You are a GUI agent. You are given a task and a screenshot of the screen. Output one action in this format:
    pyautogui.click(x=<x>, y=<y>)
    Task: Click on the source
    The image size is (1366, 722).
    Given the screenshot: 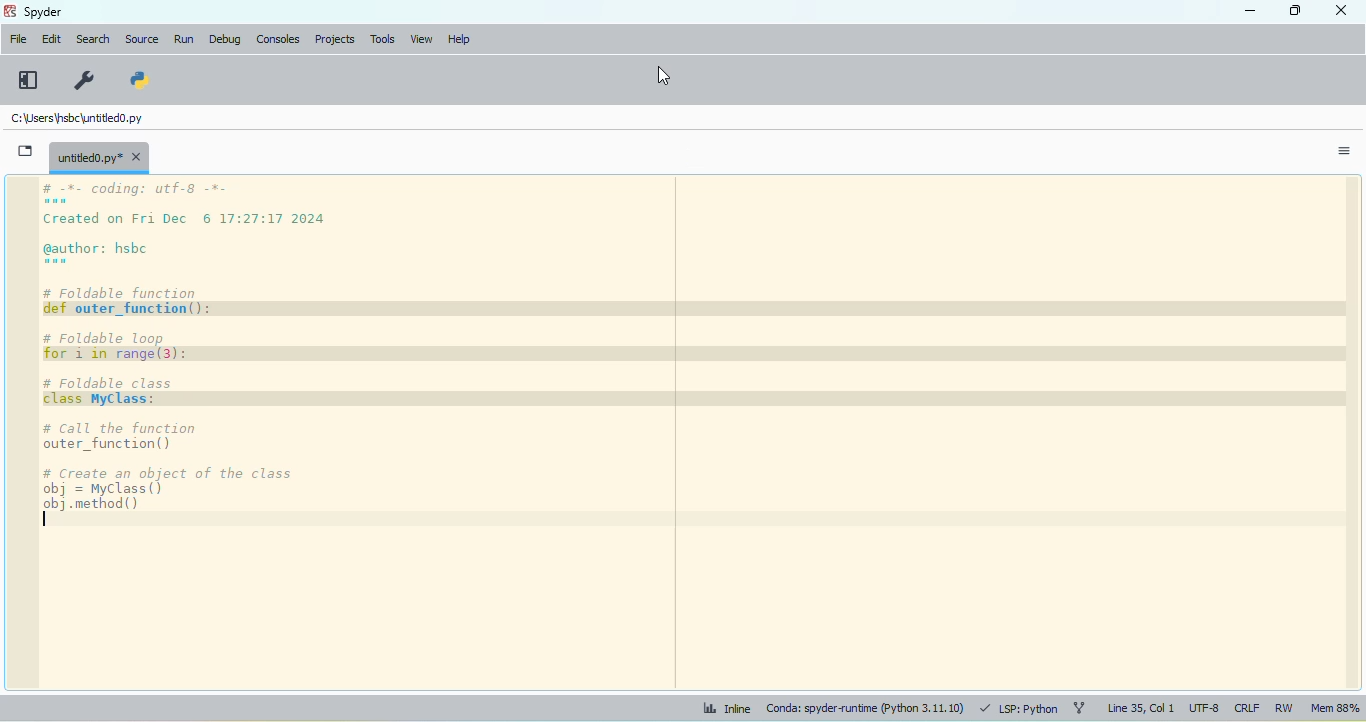 What is the action you would take?
    pyautogui.click(x=141, y=39)
    